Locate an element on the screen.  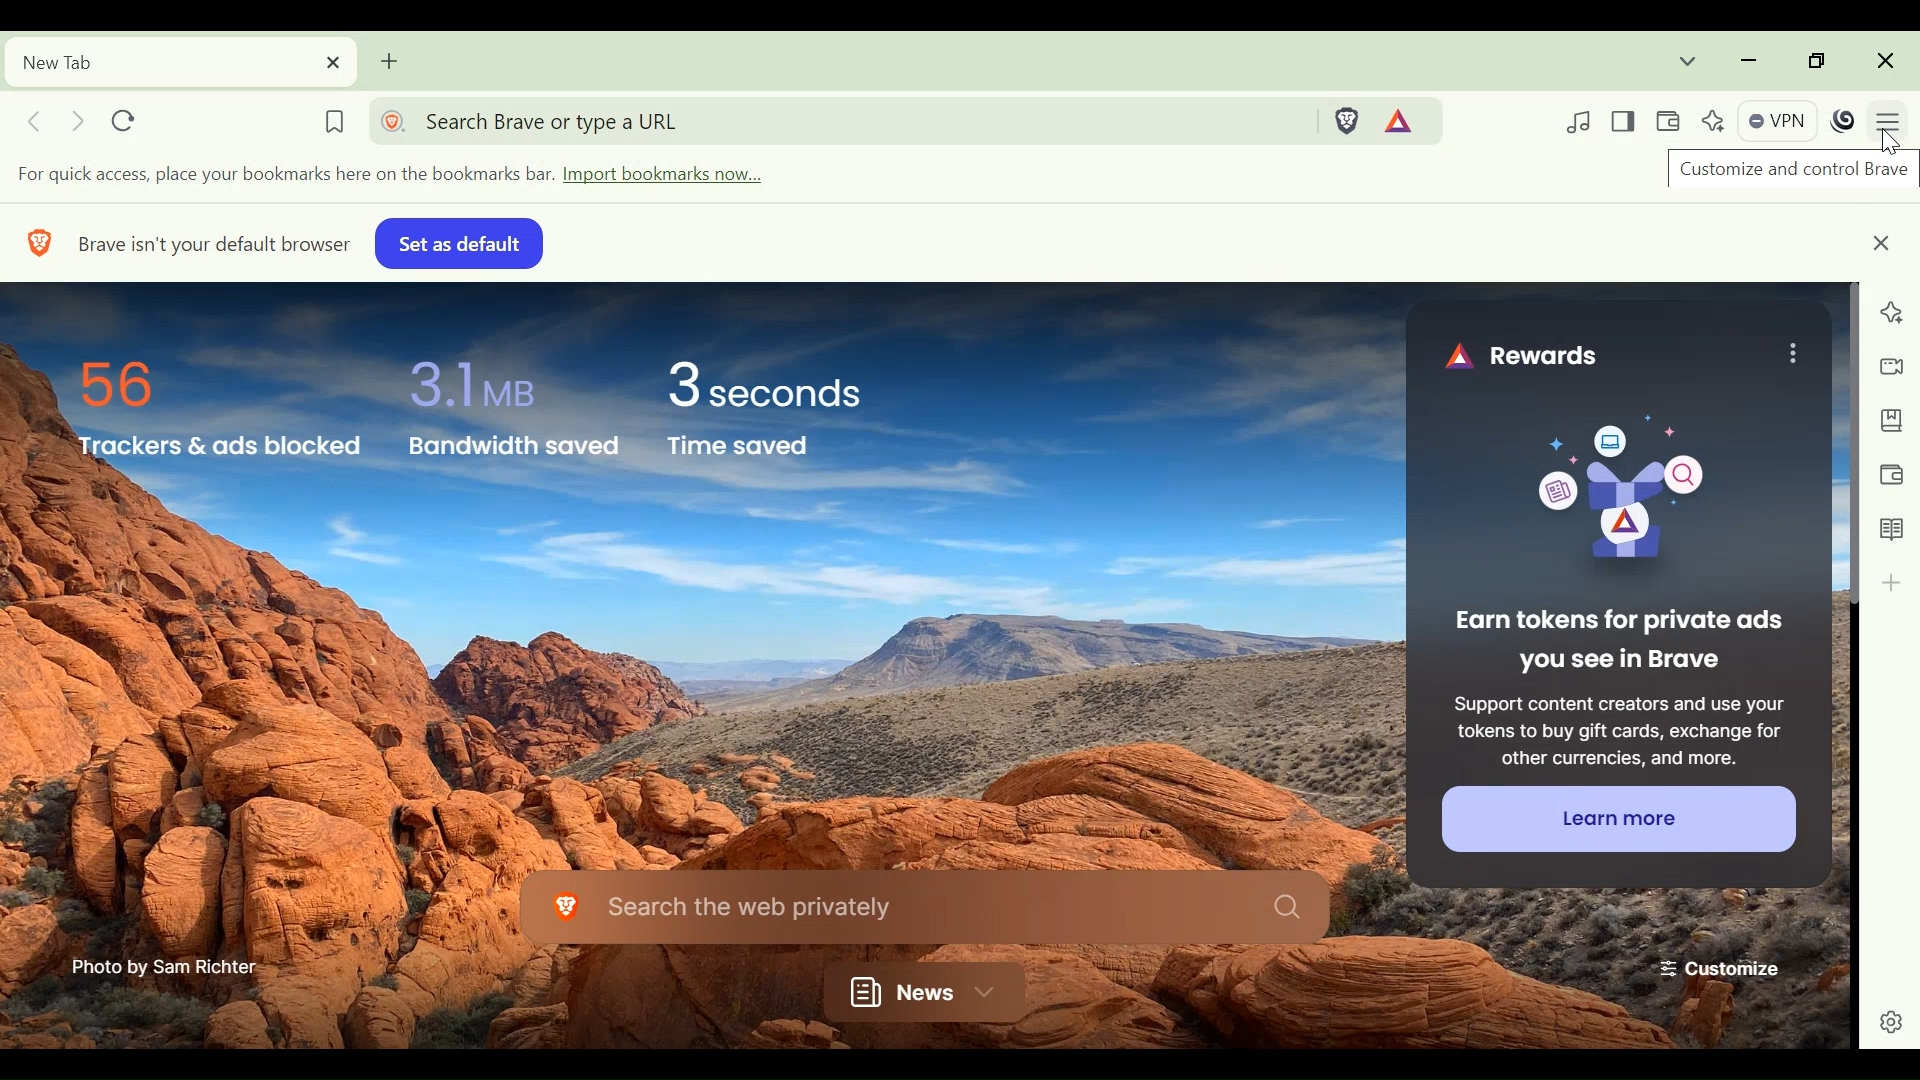
Brave Shield is located at coordinates (1349, 120).